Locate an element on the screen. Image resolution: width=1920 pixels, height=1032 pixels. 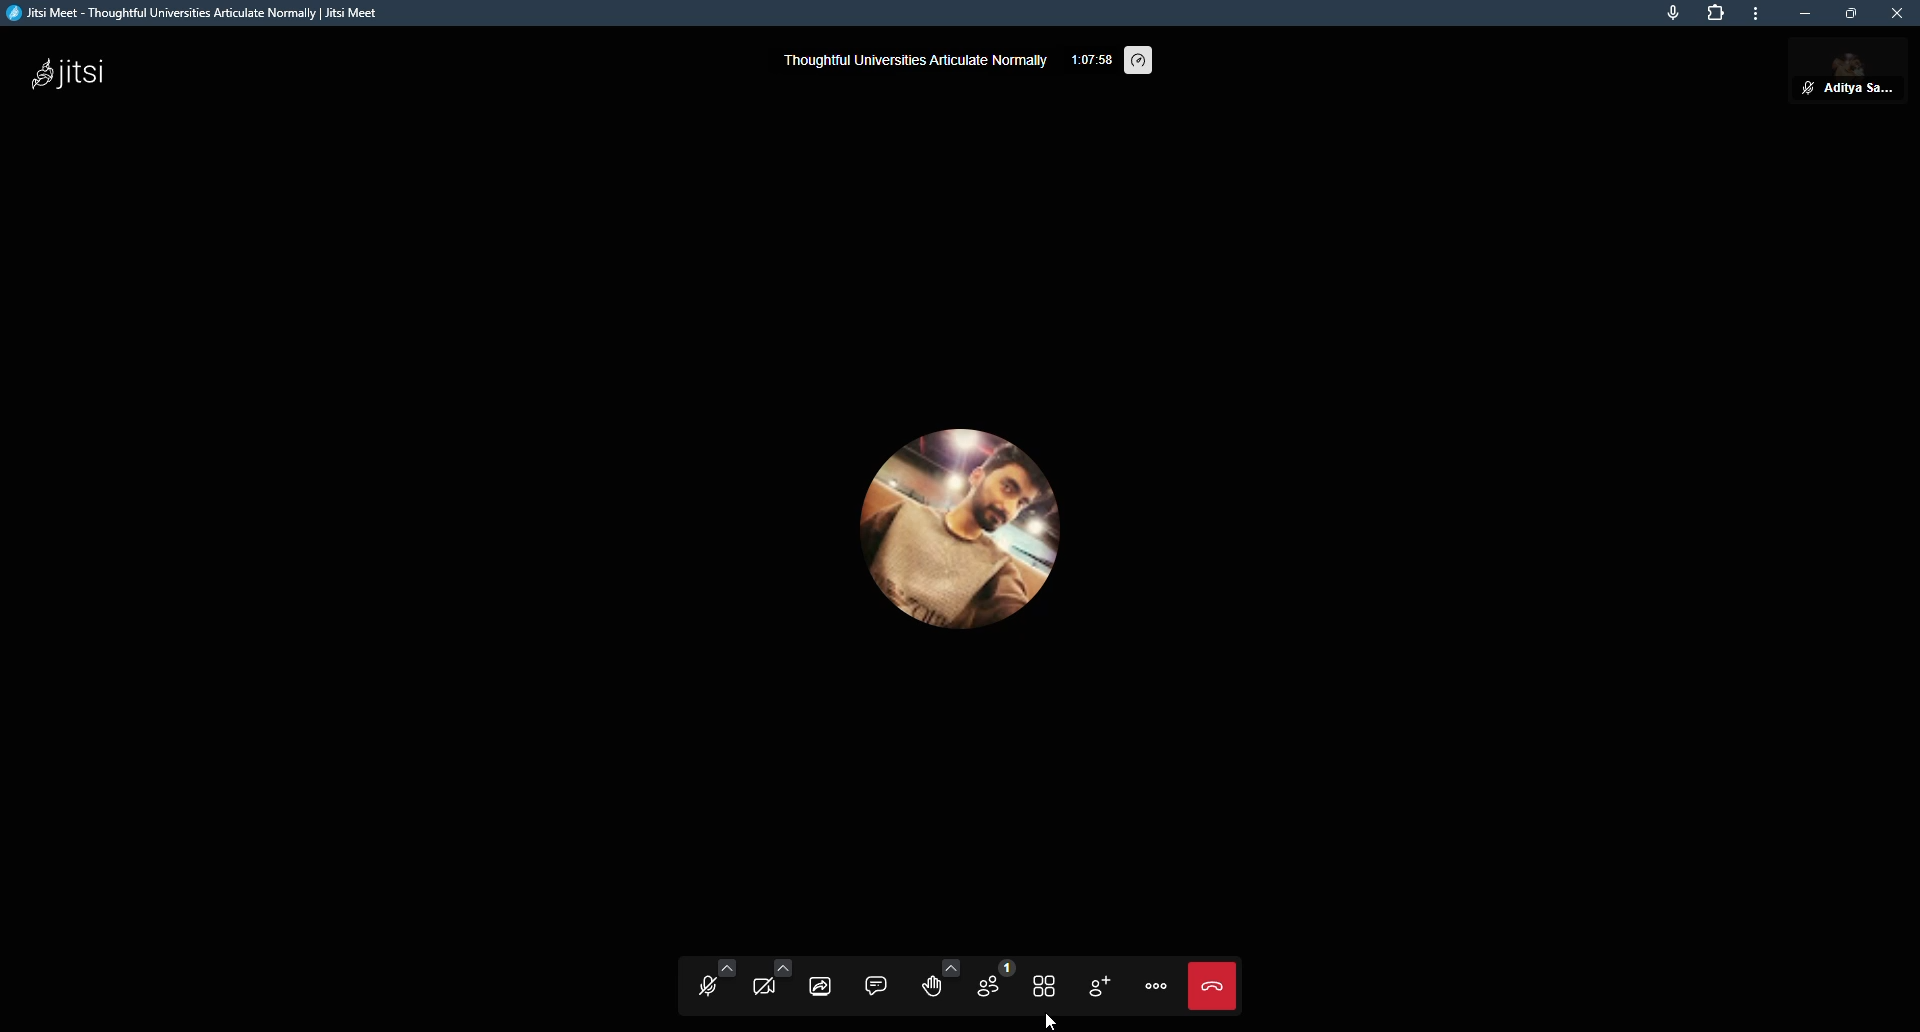
raise hand is located at coordinates (934, 983).